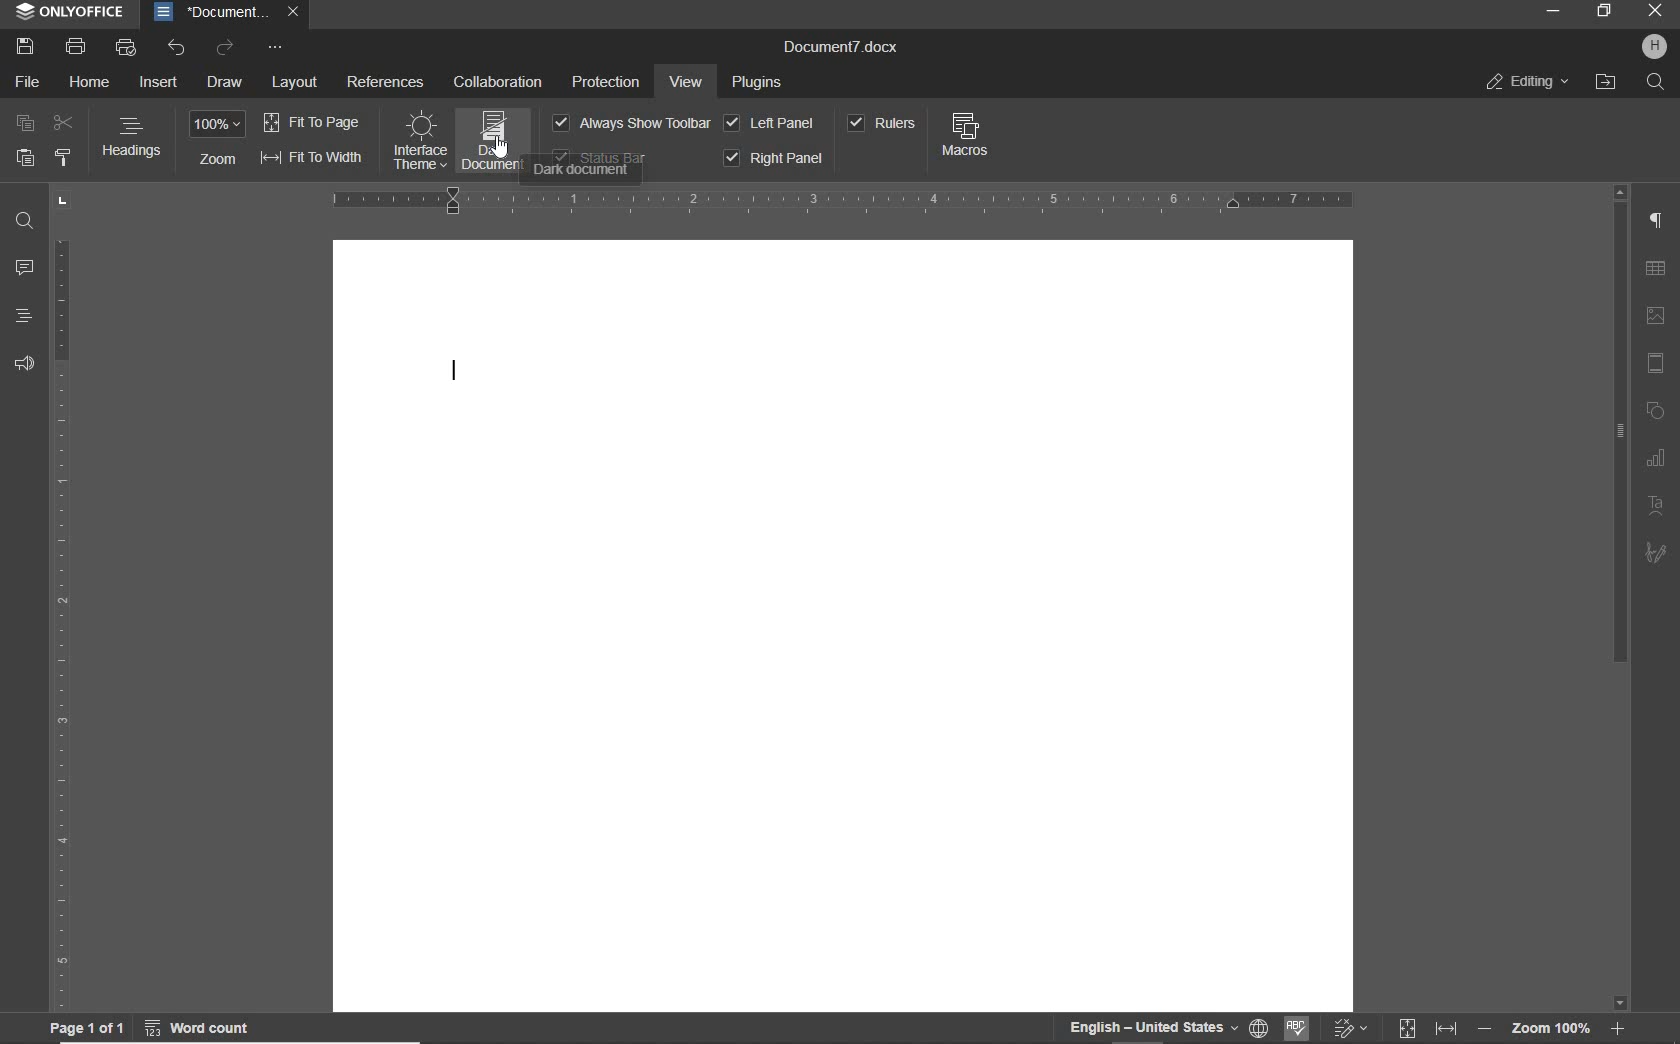 The height and width of the screenshot is (1044, 1680). Describe the element at coordinates (1657, 506) in the screenshot. I see `TEXT ART` at that location.